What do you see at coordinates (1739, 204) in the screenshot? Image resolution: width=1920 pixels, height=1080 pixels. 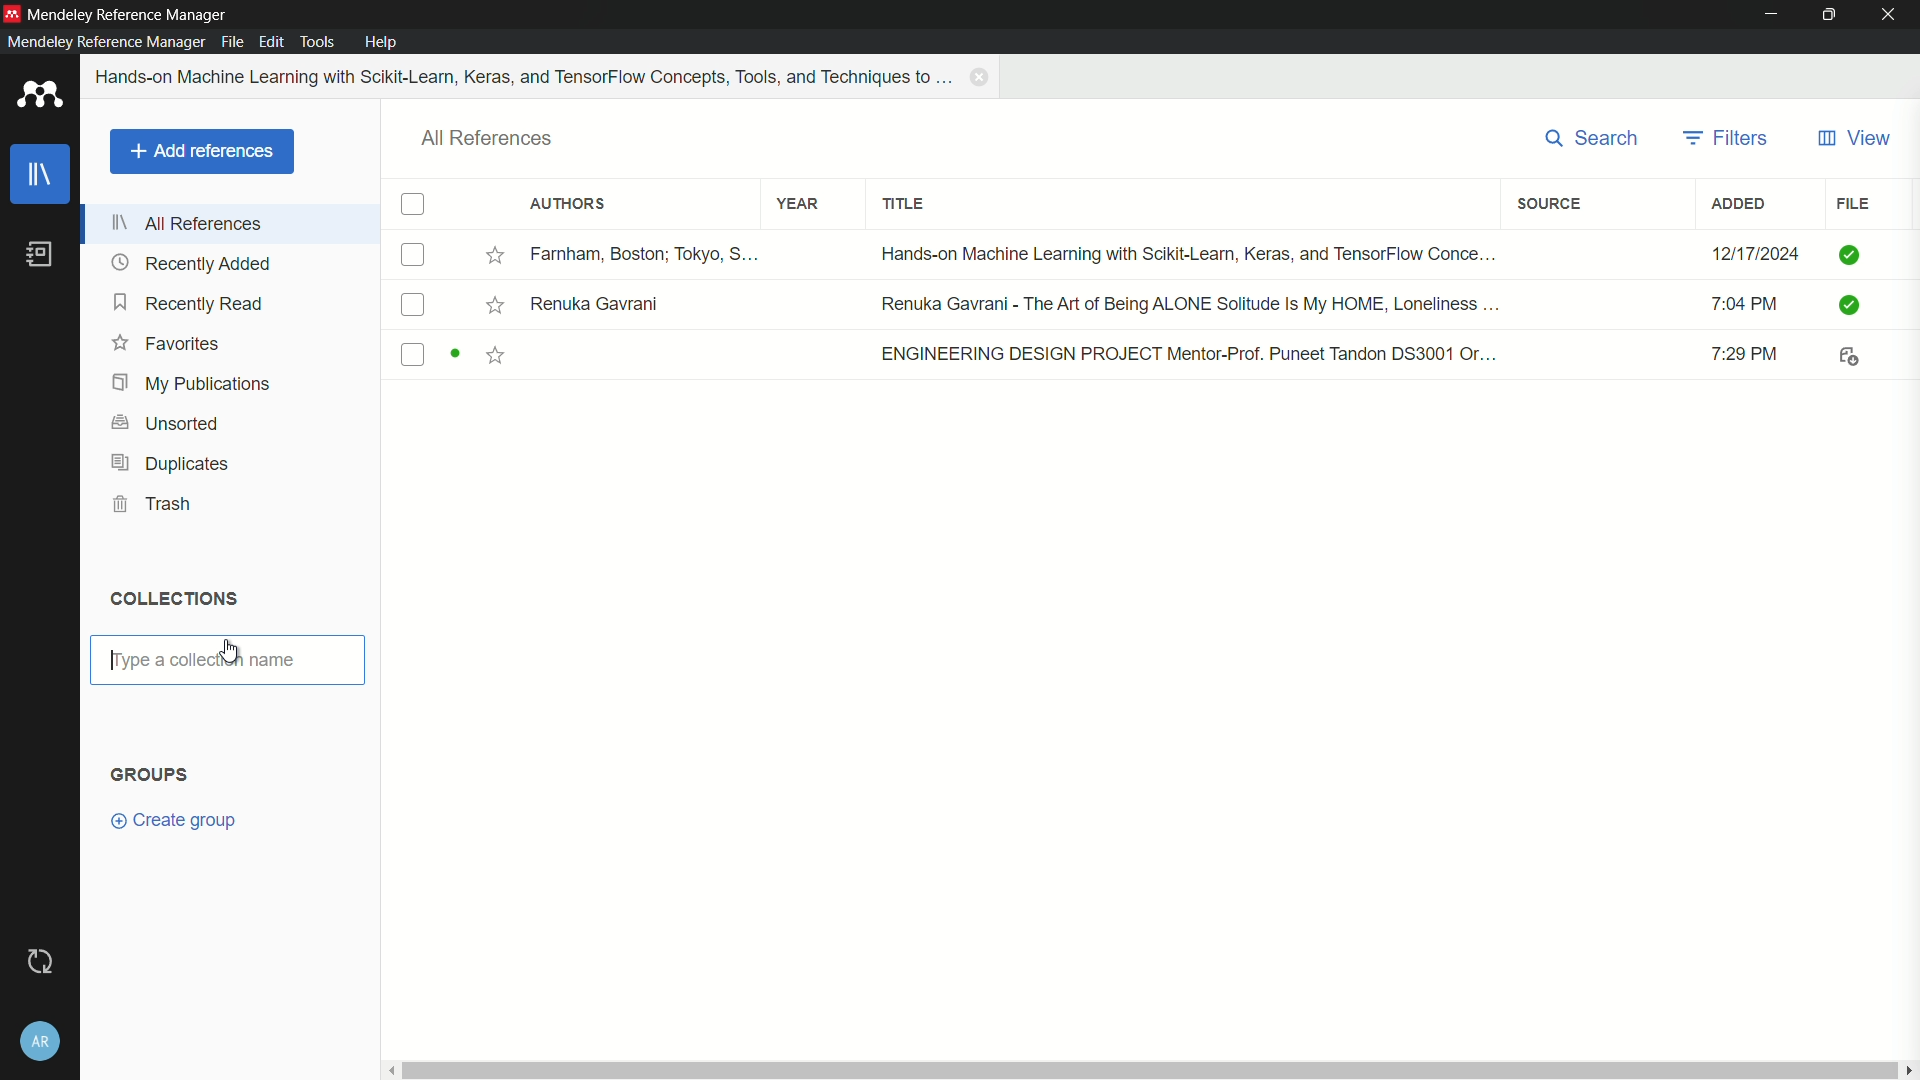 I see `added` at bounding box center [1739, 204].